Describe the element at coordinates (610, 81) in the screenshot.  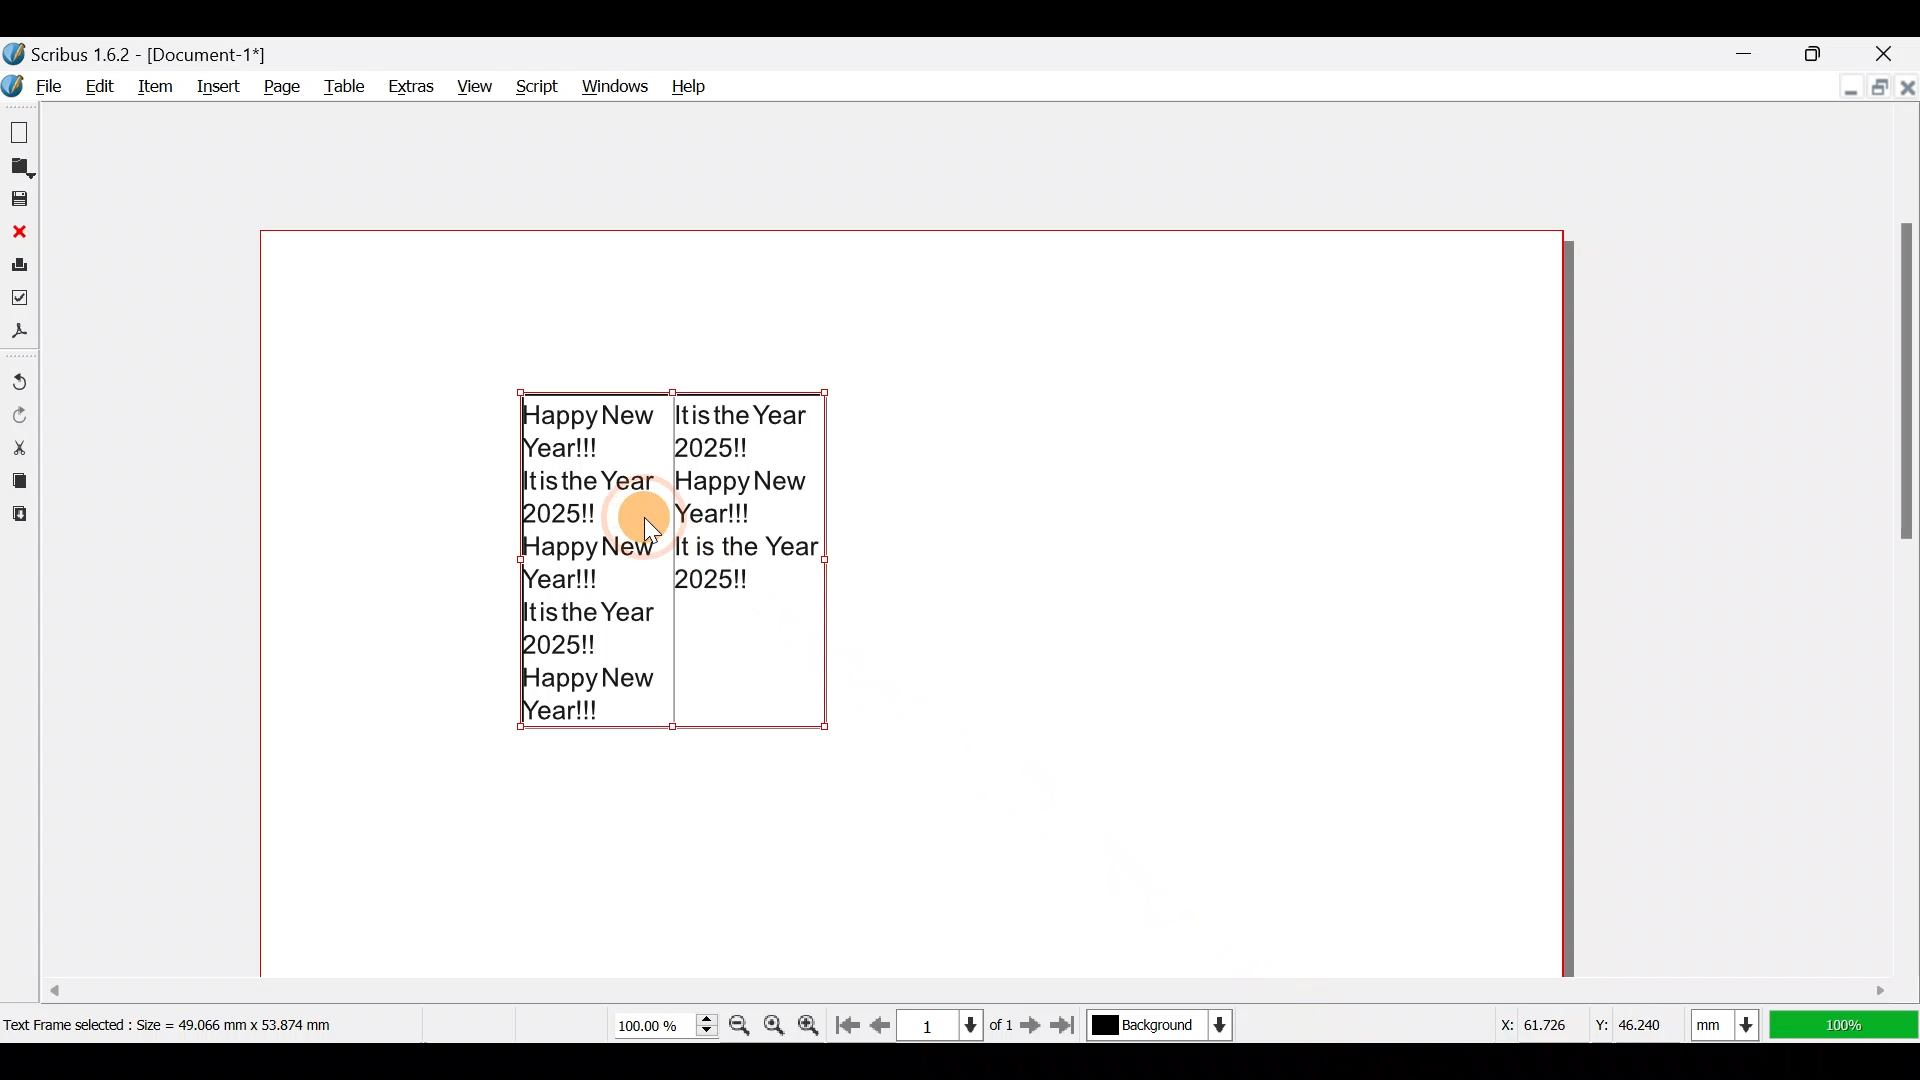
I see `Windows` at that location.